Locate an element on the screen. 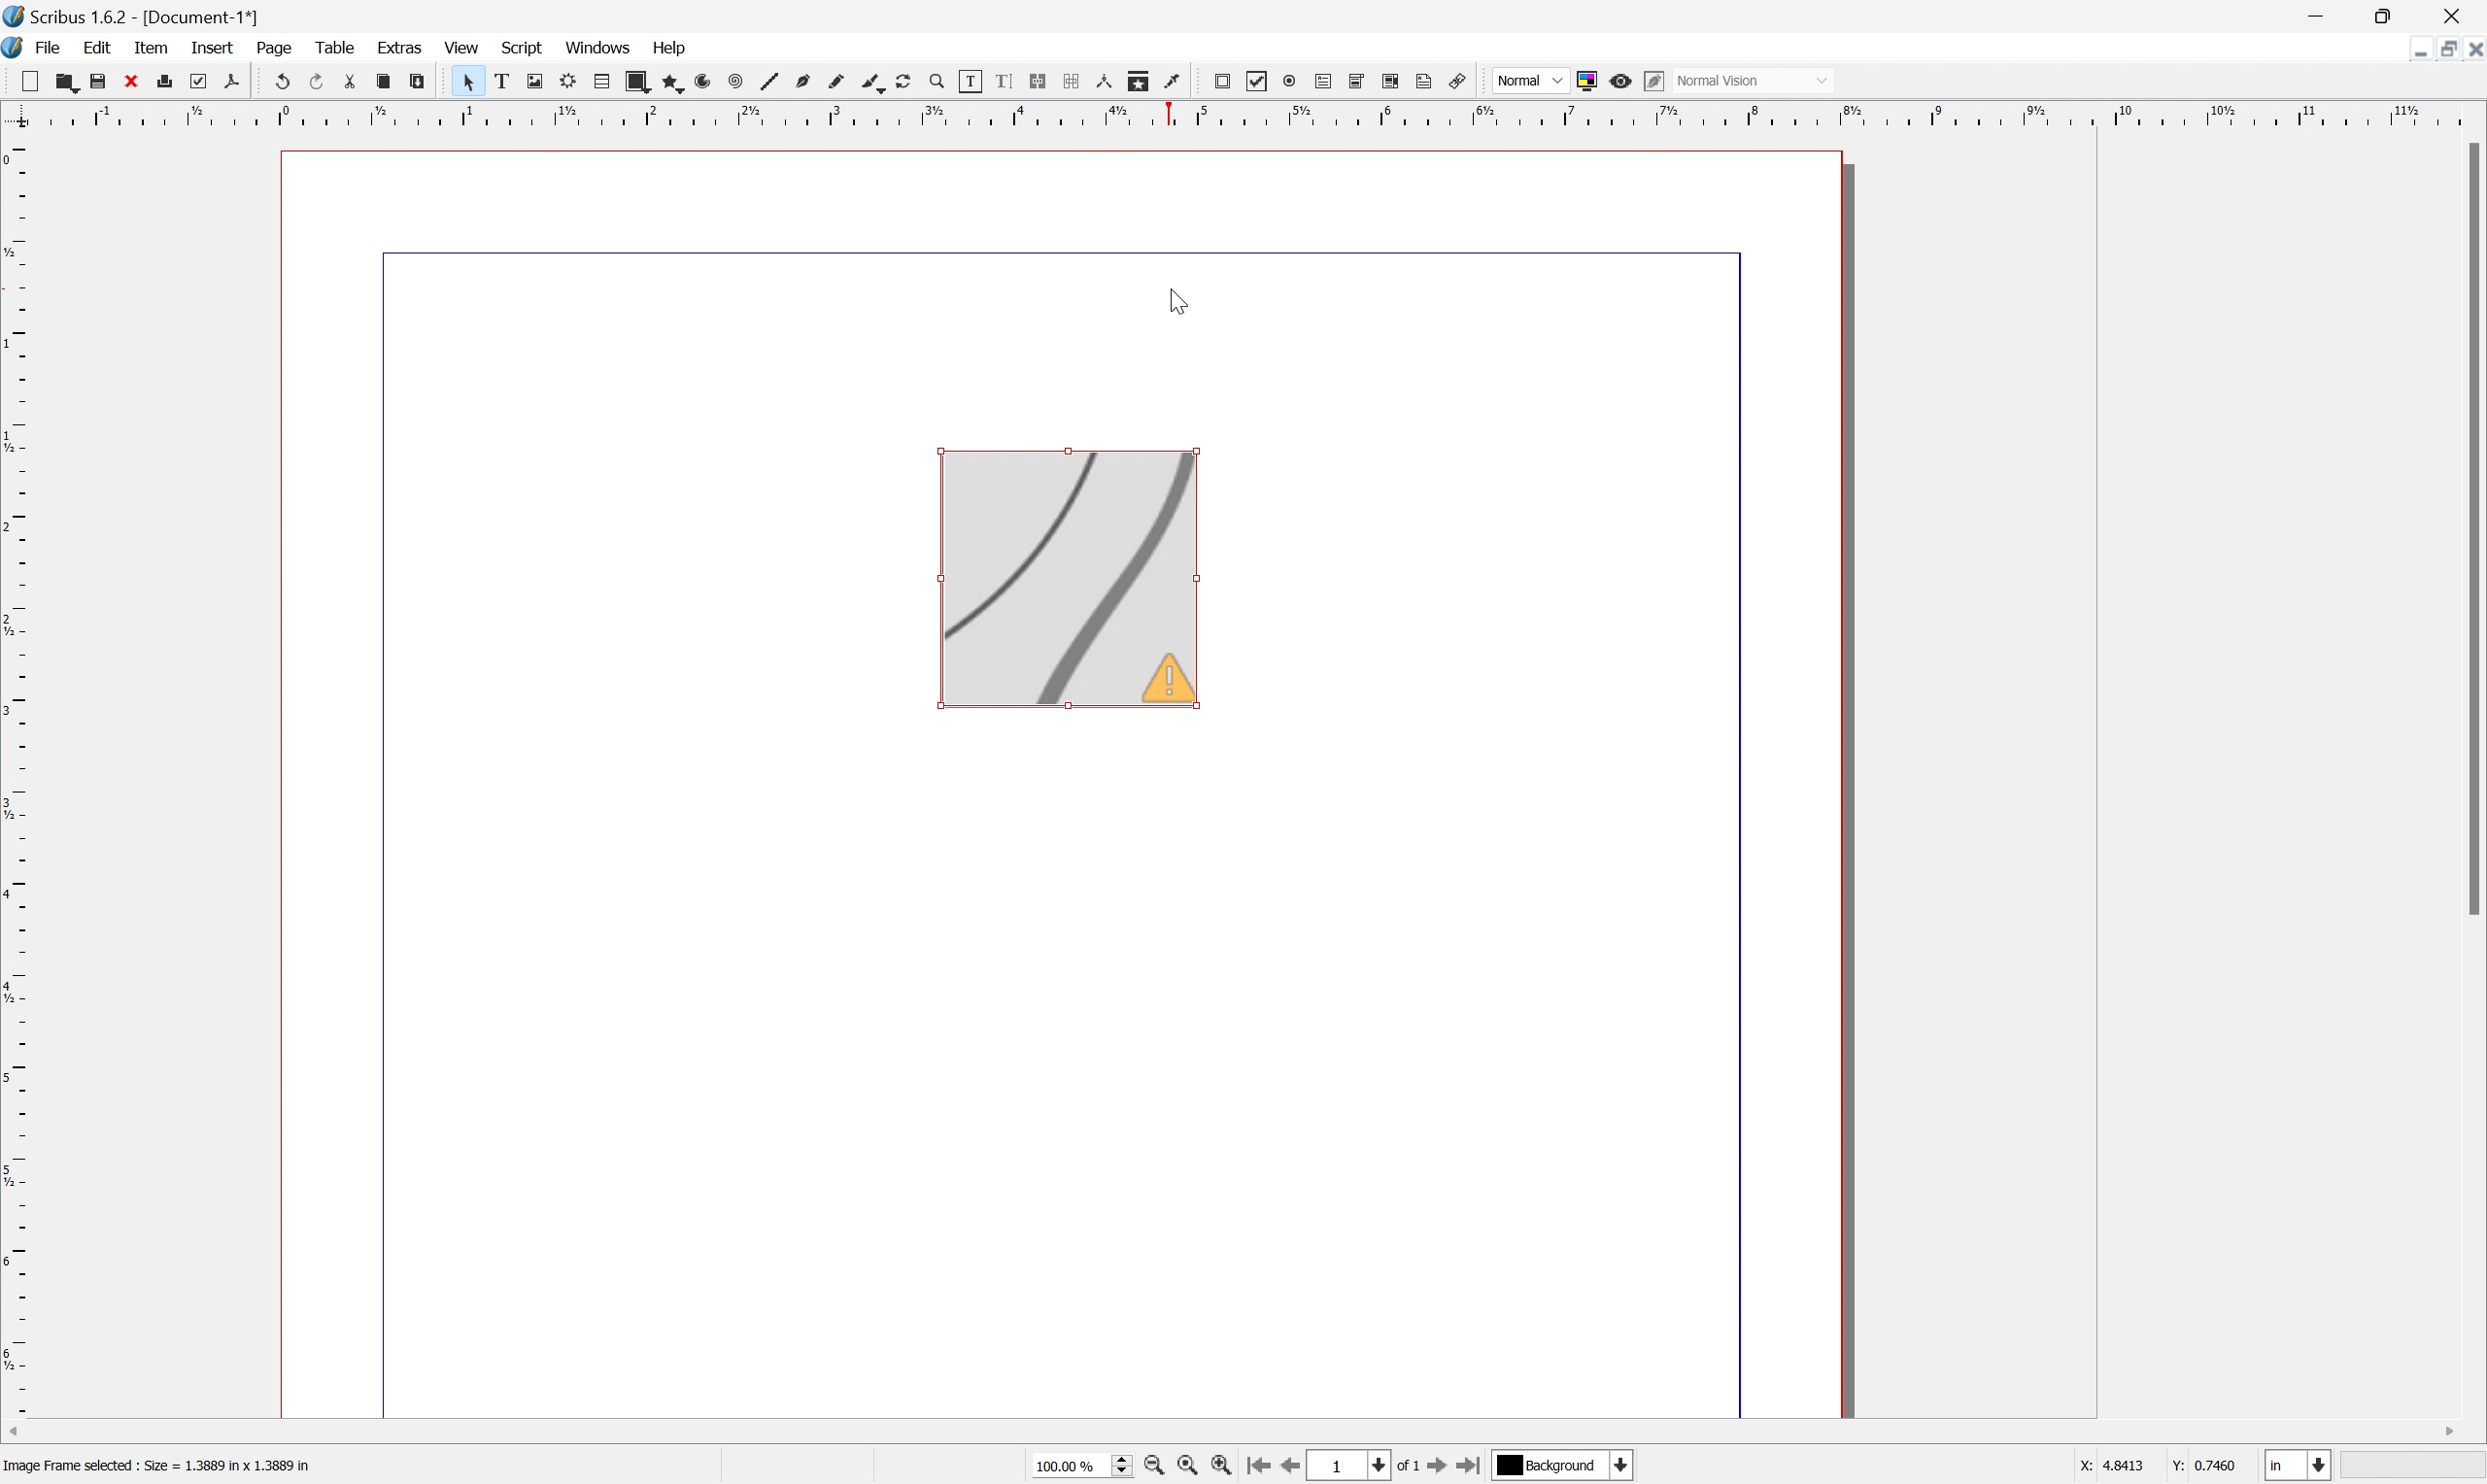  Render frame is located at coordinates (573, 82).